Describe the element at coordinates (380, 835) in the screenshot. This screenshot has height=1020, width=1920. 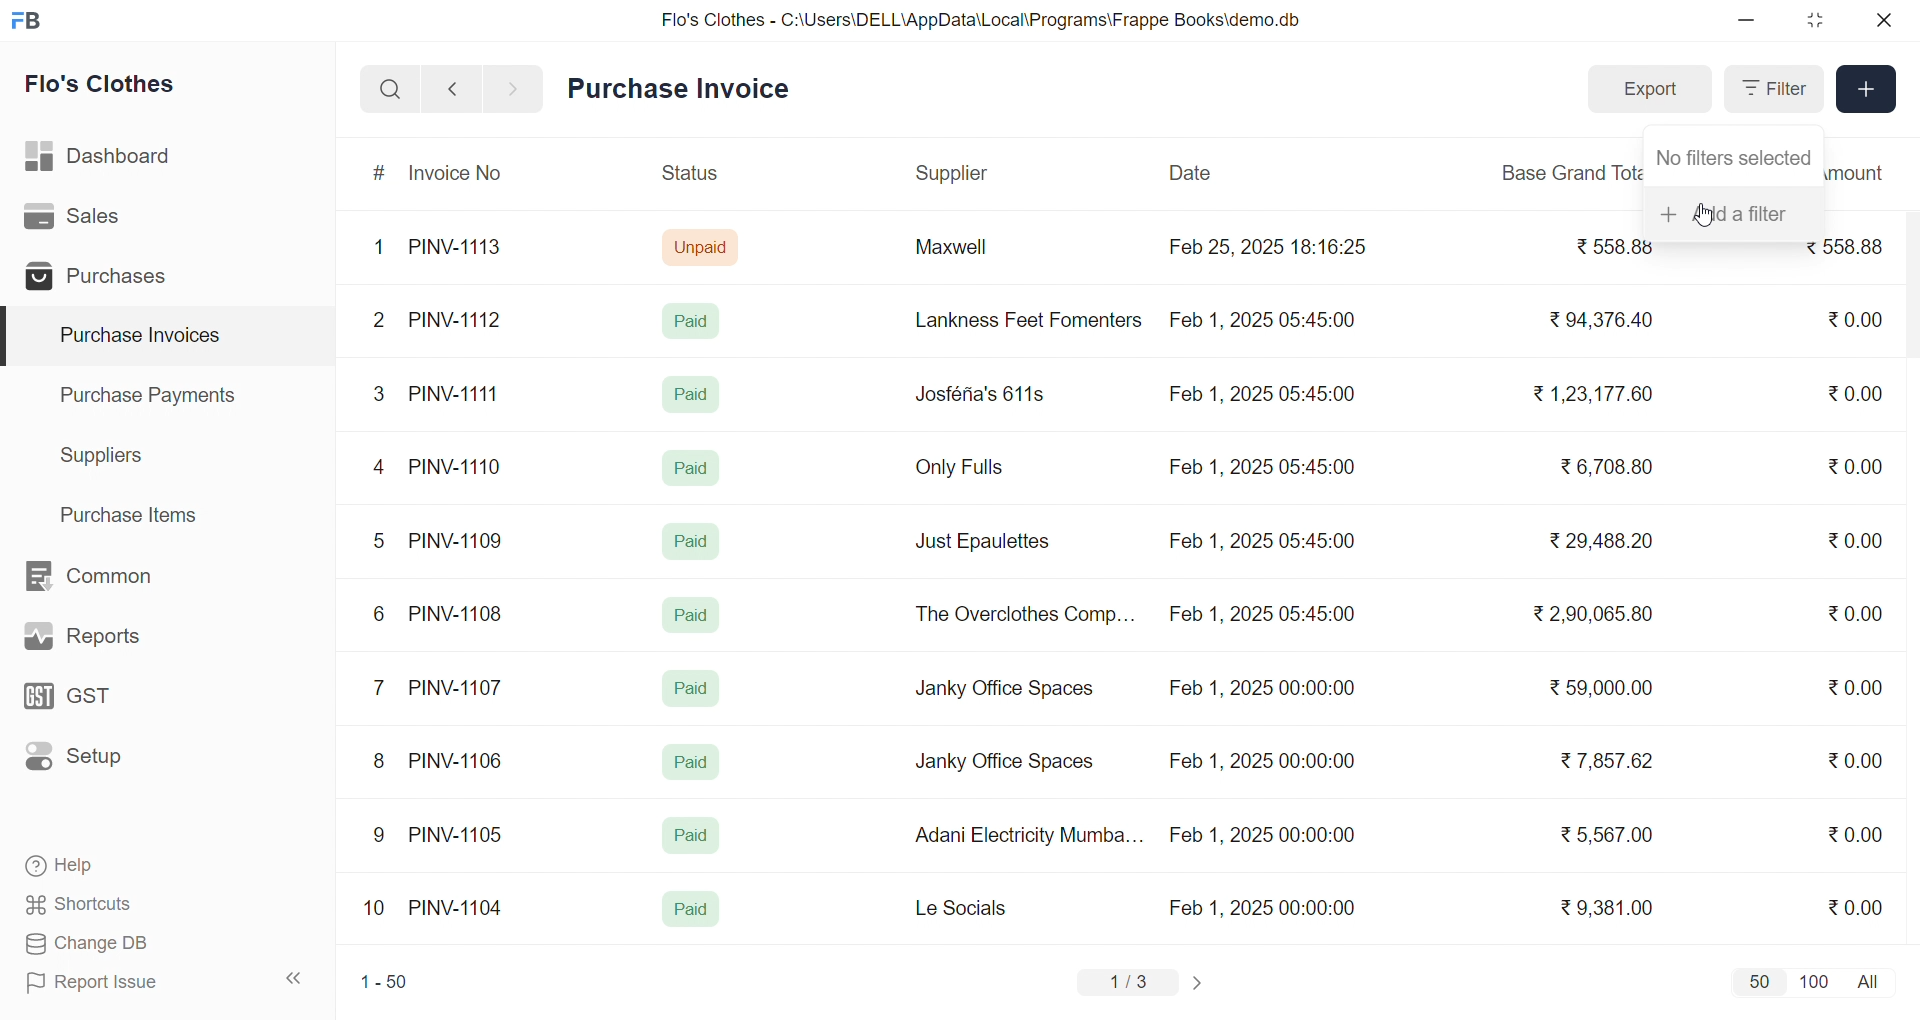
I see `9` at that location.